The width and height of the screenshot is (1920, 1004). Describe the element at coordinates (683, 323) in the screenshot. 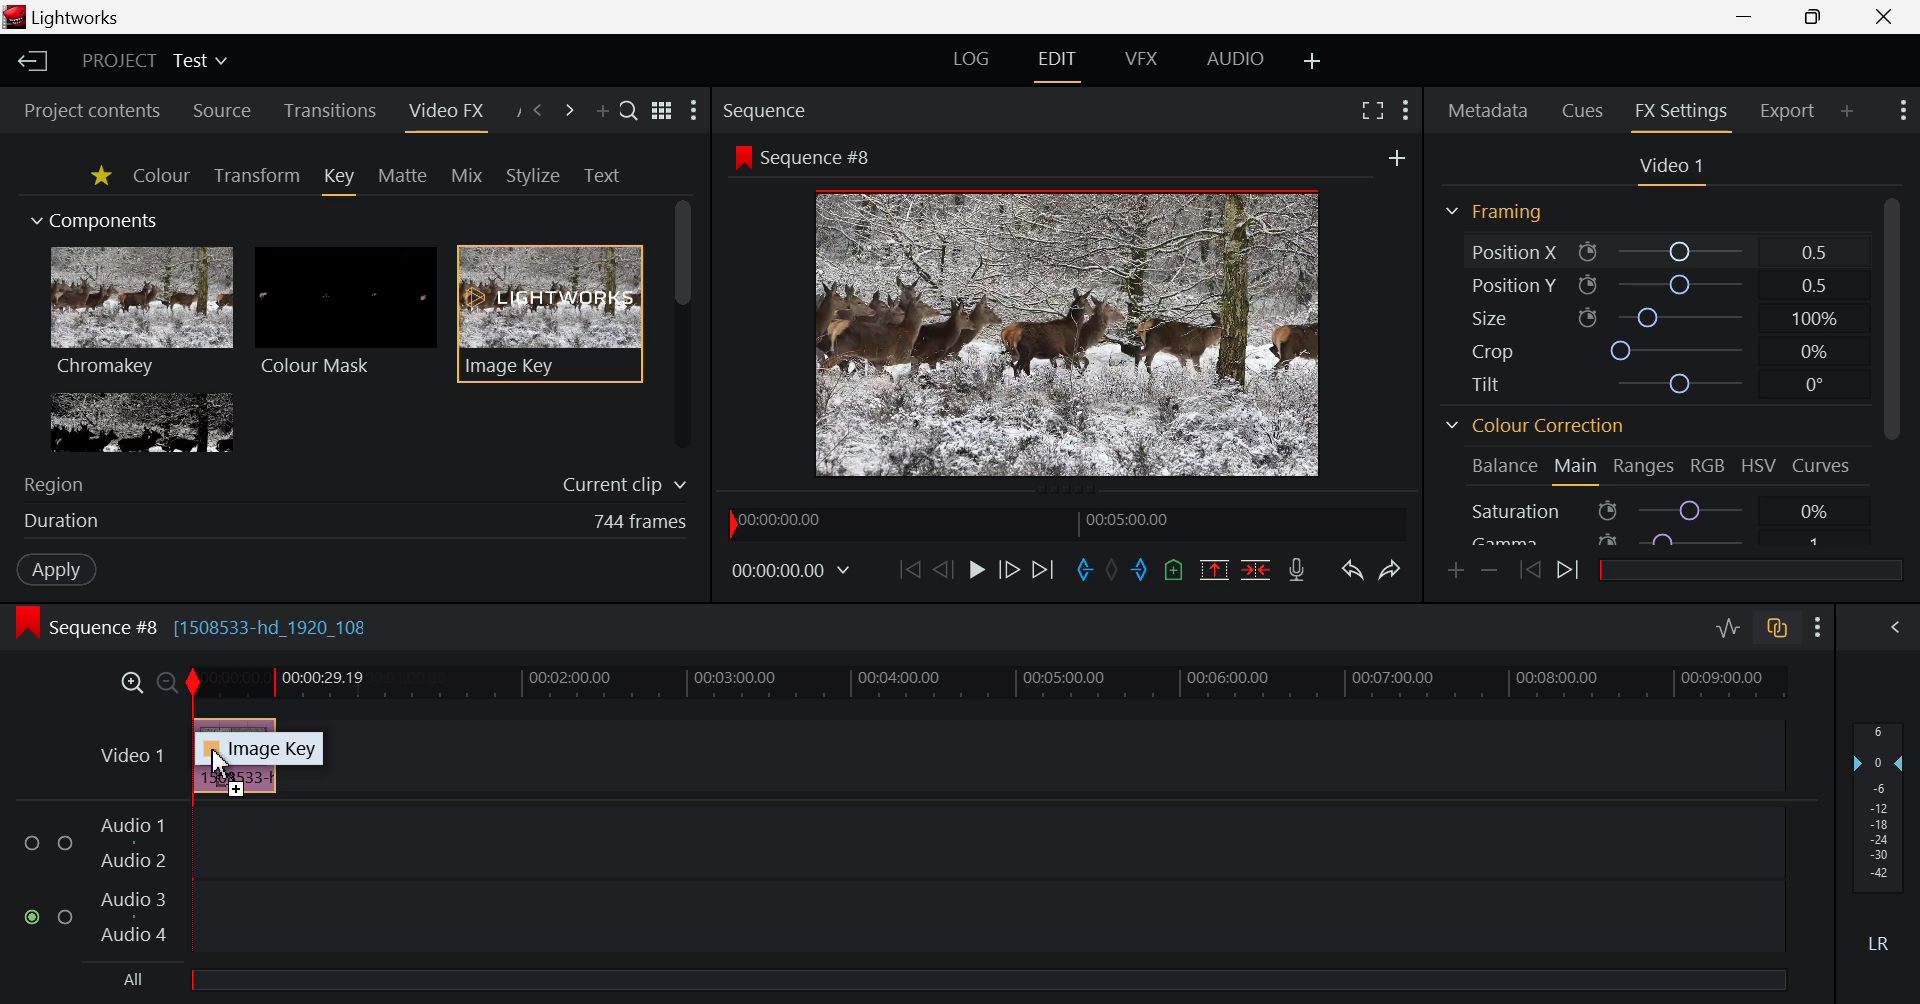

I see `Scroll Bar` at that location.